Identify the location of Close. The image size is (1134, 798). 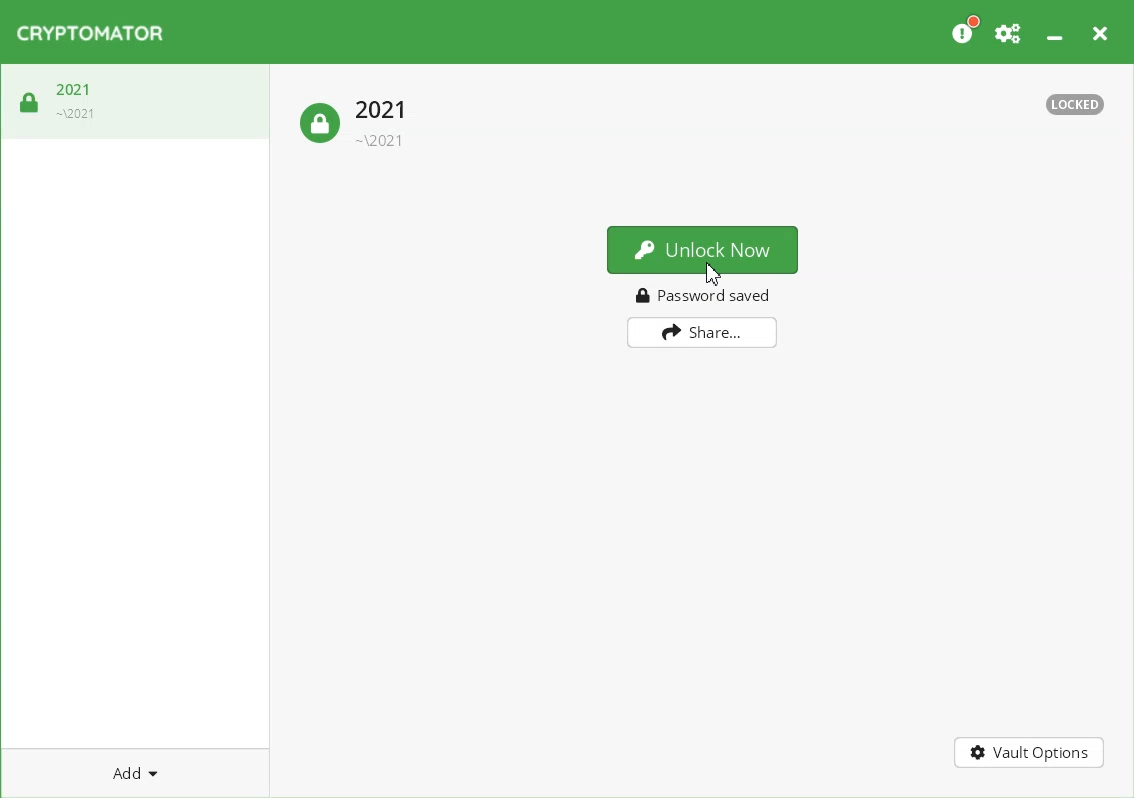
(1099, 32).